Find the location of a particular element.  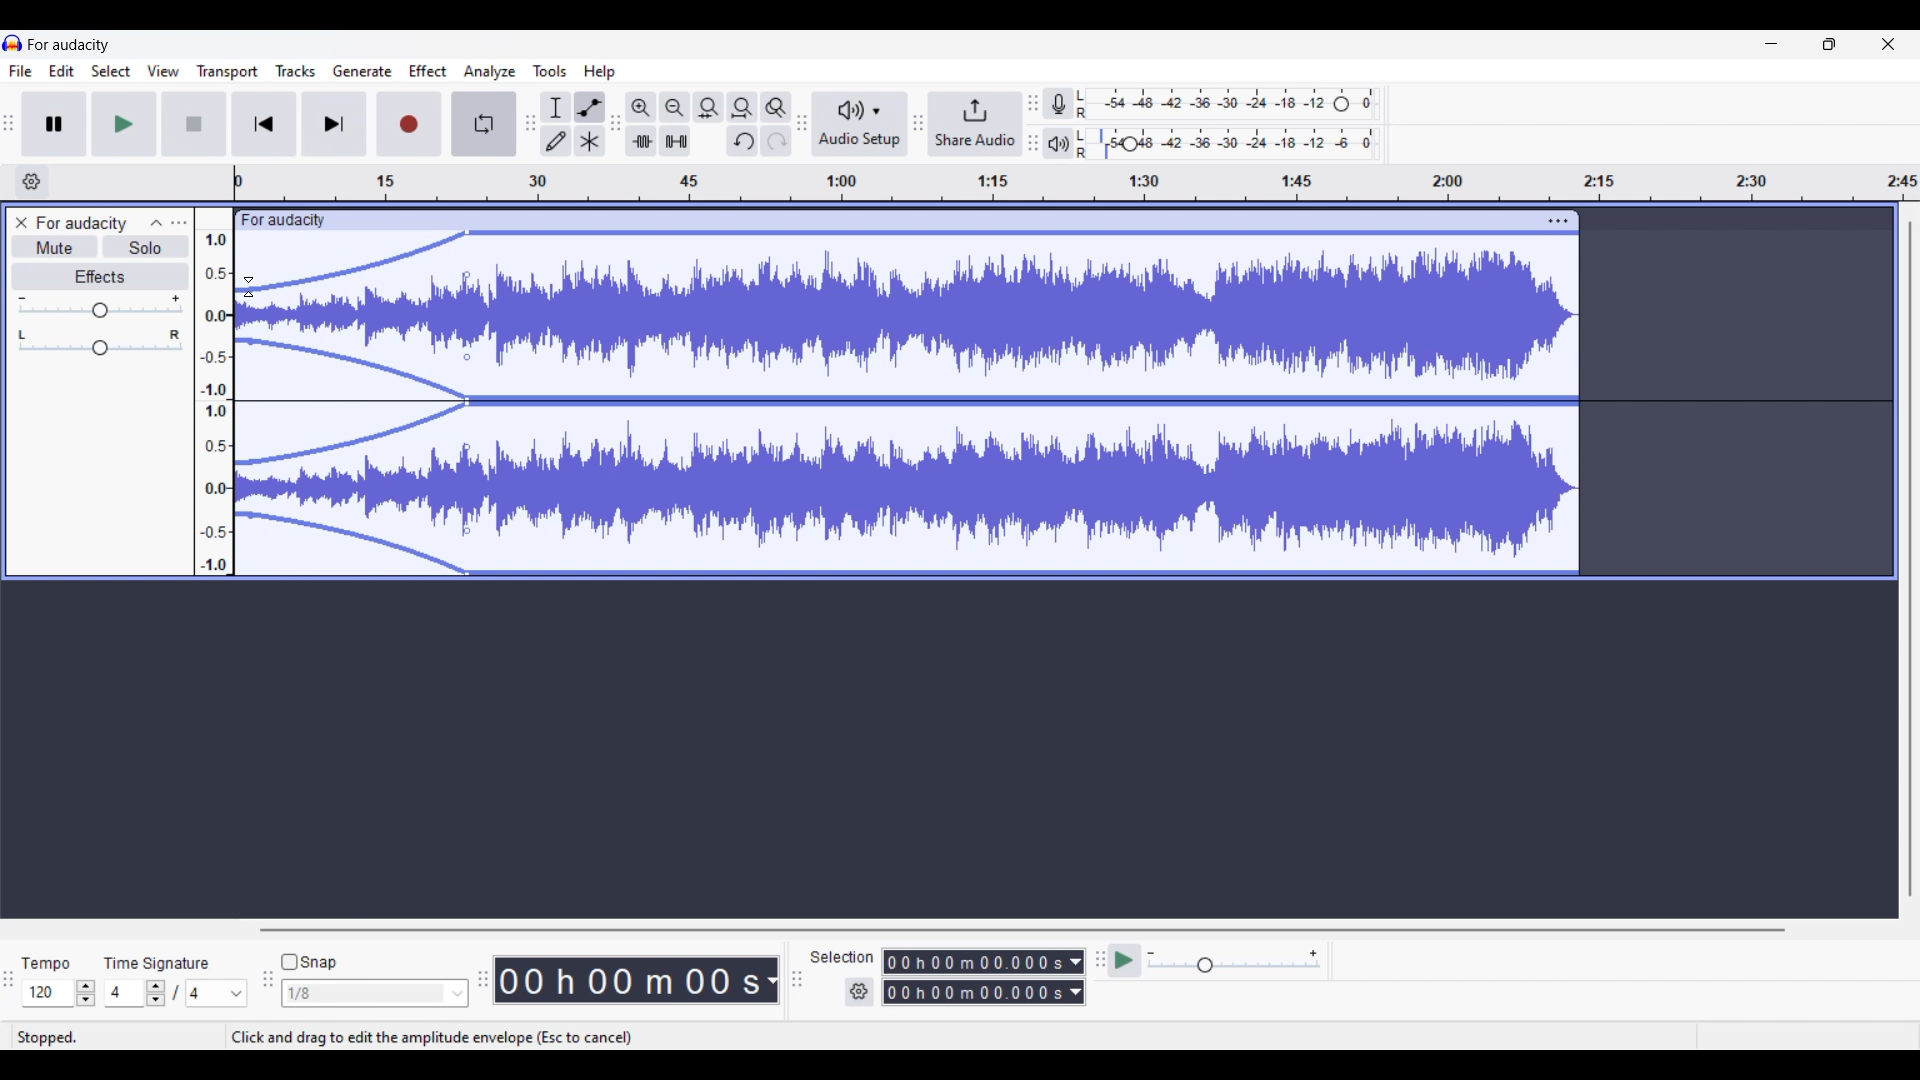

Volume slider is located at coordinates (101, 307).